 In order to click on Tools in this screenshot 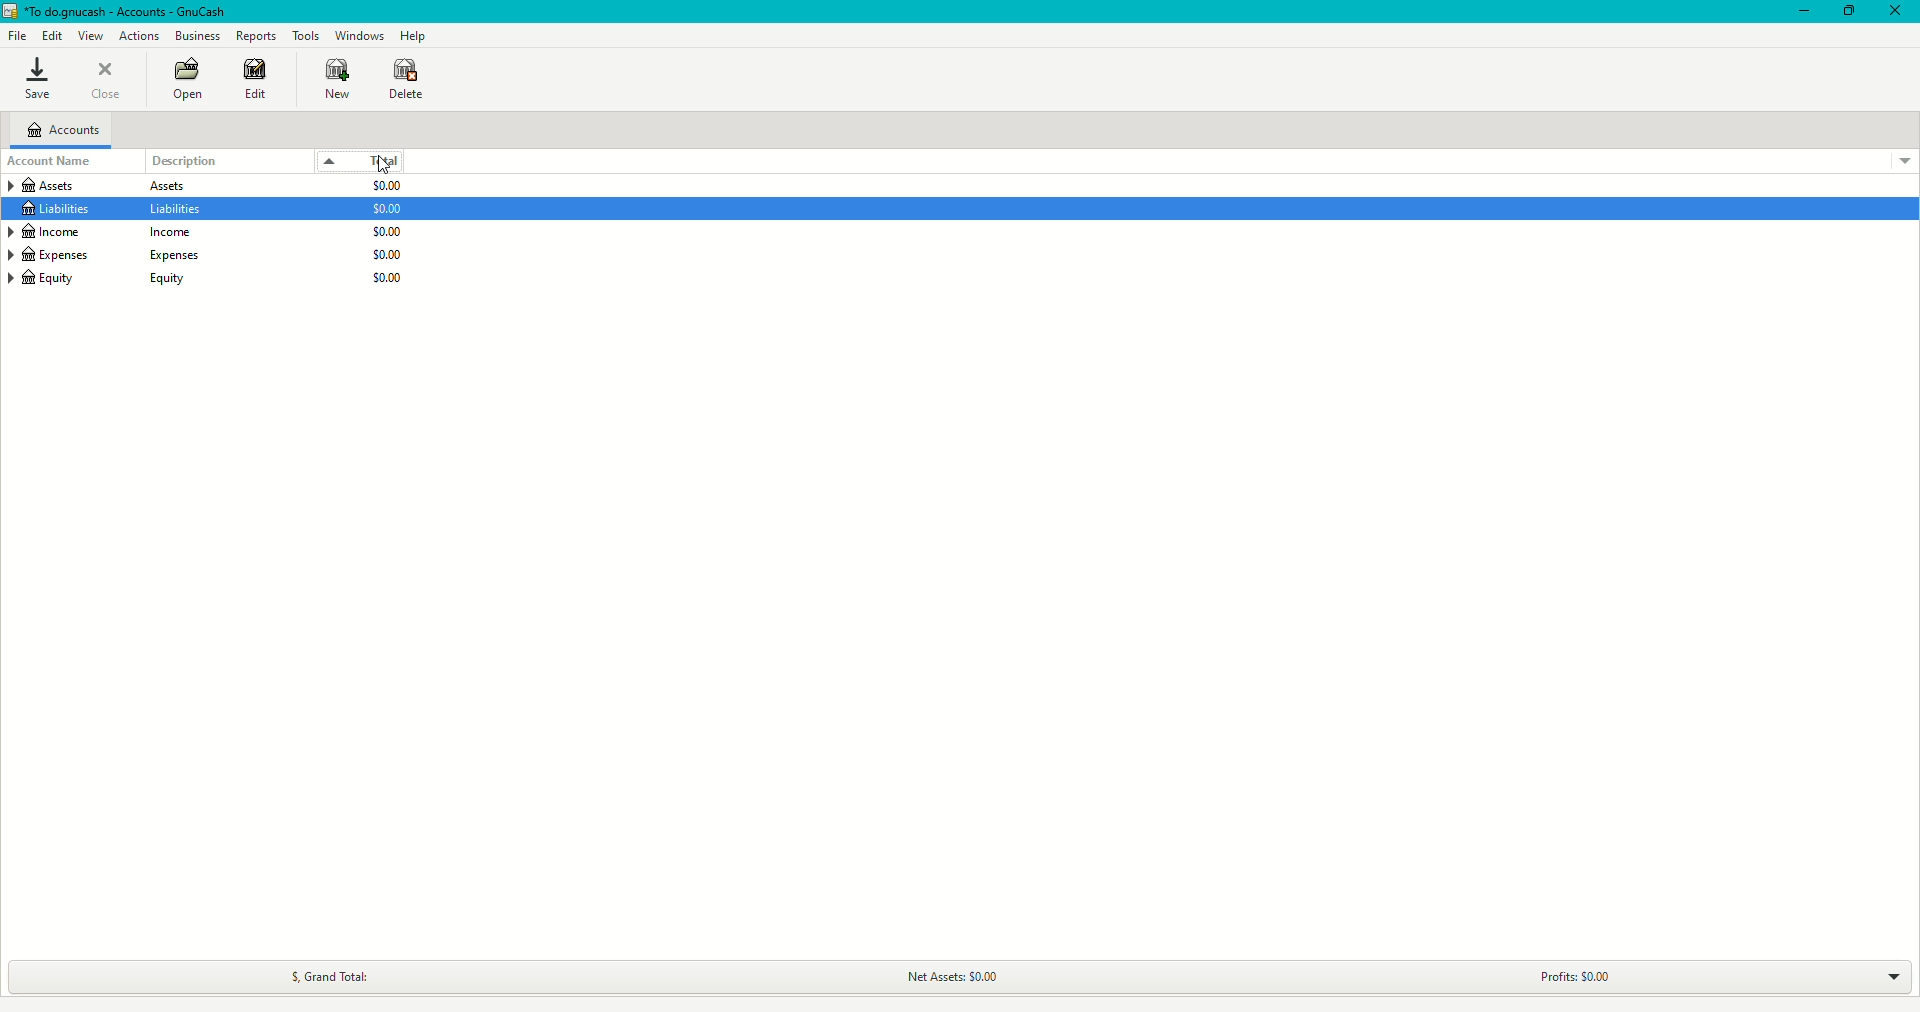, I will do `click(305, 34)`.